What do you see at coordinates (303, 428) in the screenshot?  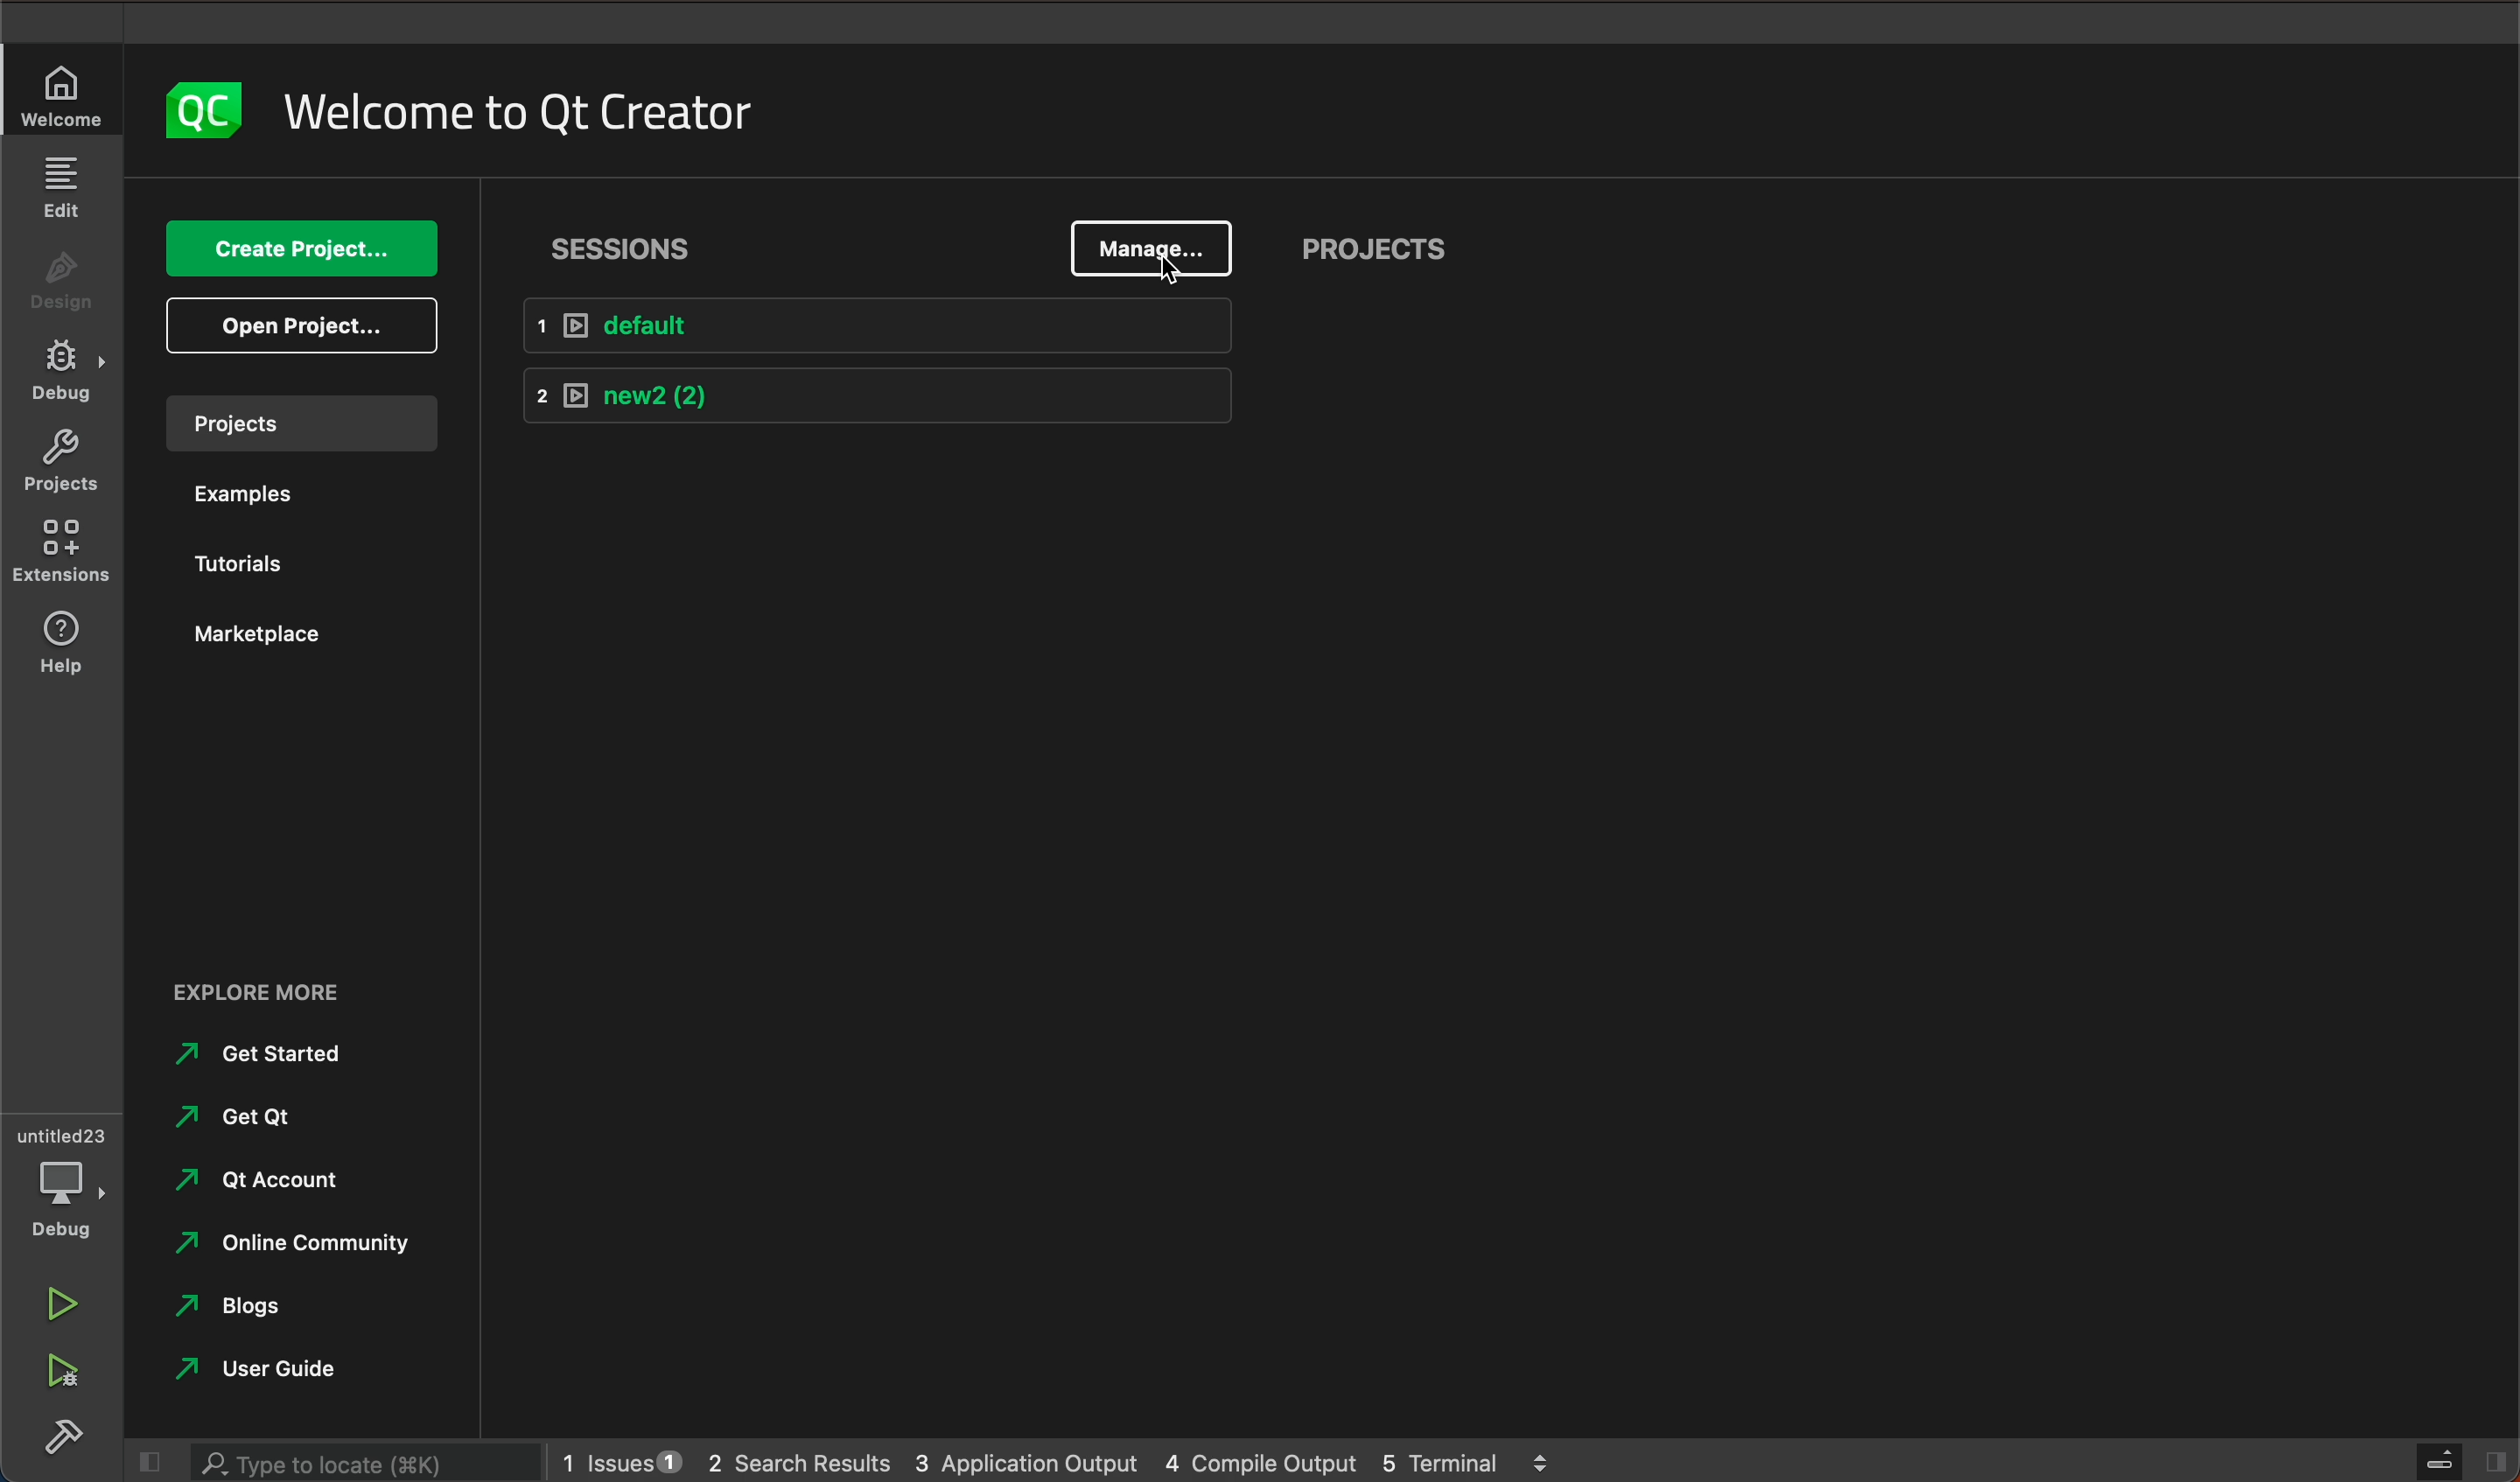 I see `projects` at bounding box center [303, 428].